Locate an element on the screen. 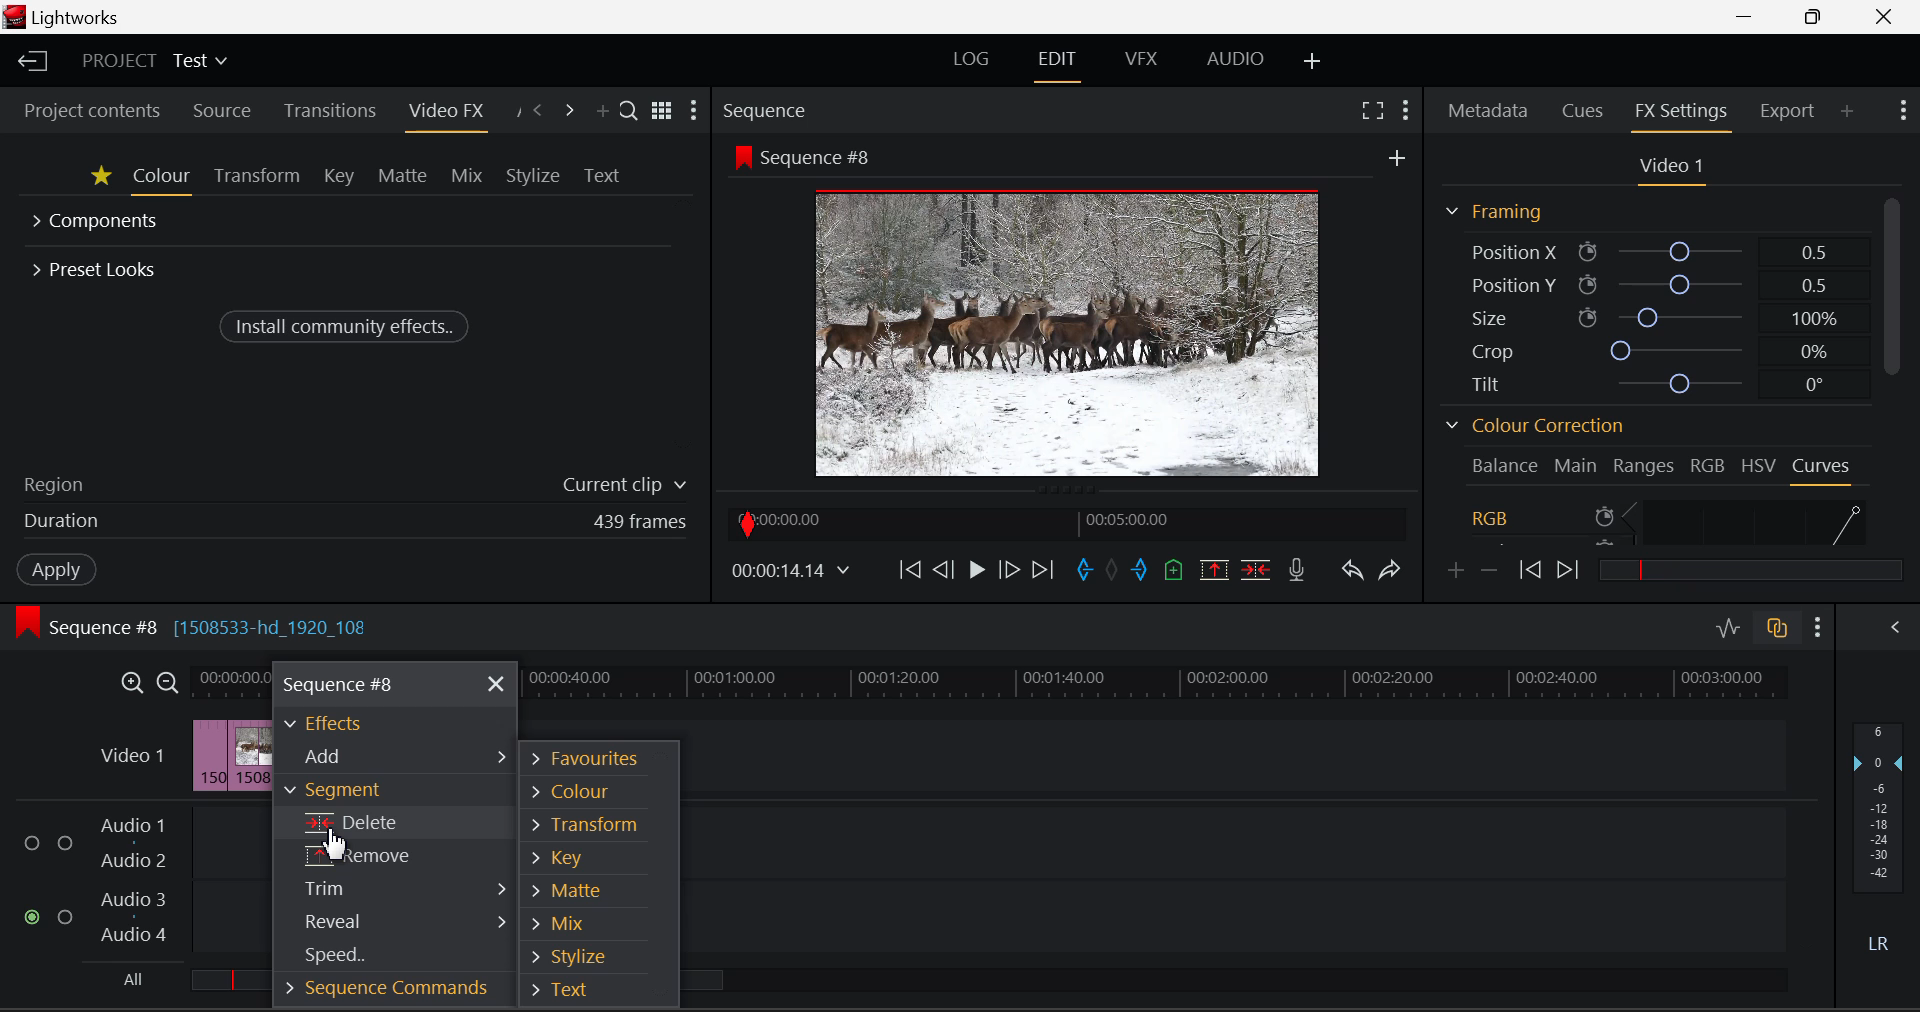  Key is located at coordinates (587, 857).